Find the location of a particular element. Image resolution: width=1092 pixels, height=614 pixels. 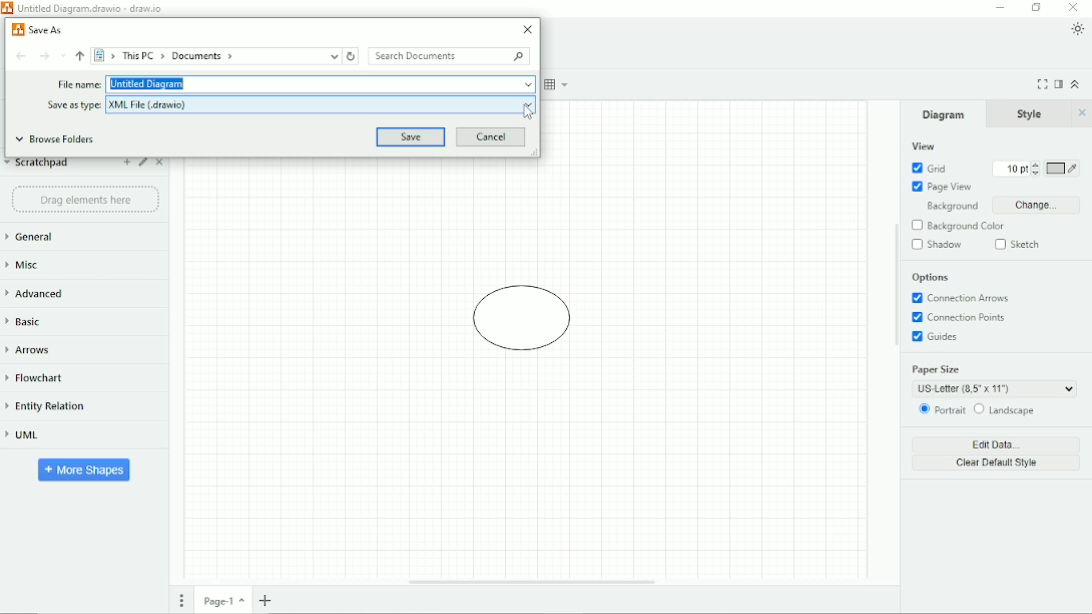

Close is located at coordinates (1083, 113).